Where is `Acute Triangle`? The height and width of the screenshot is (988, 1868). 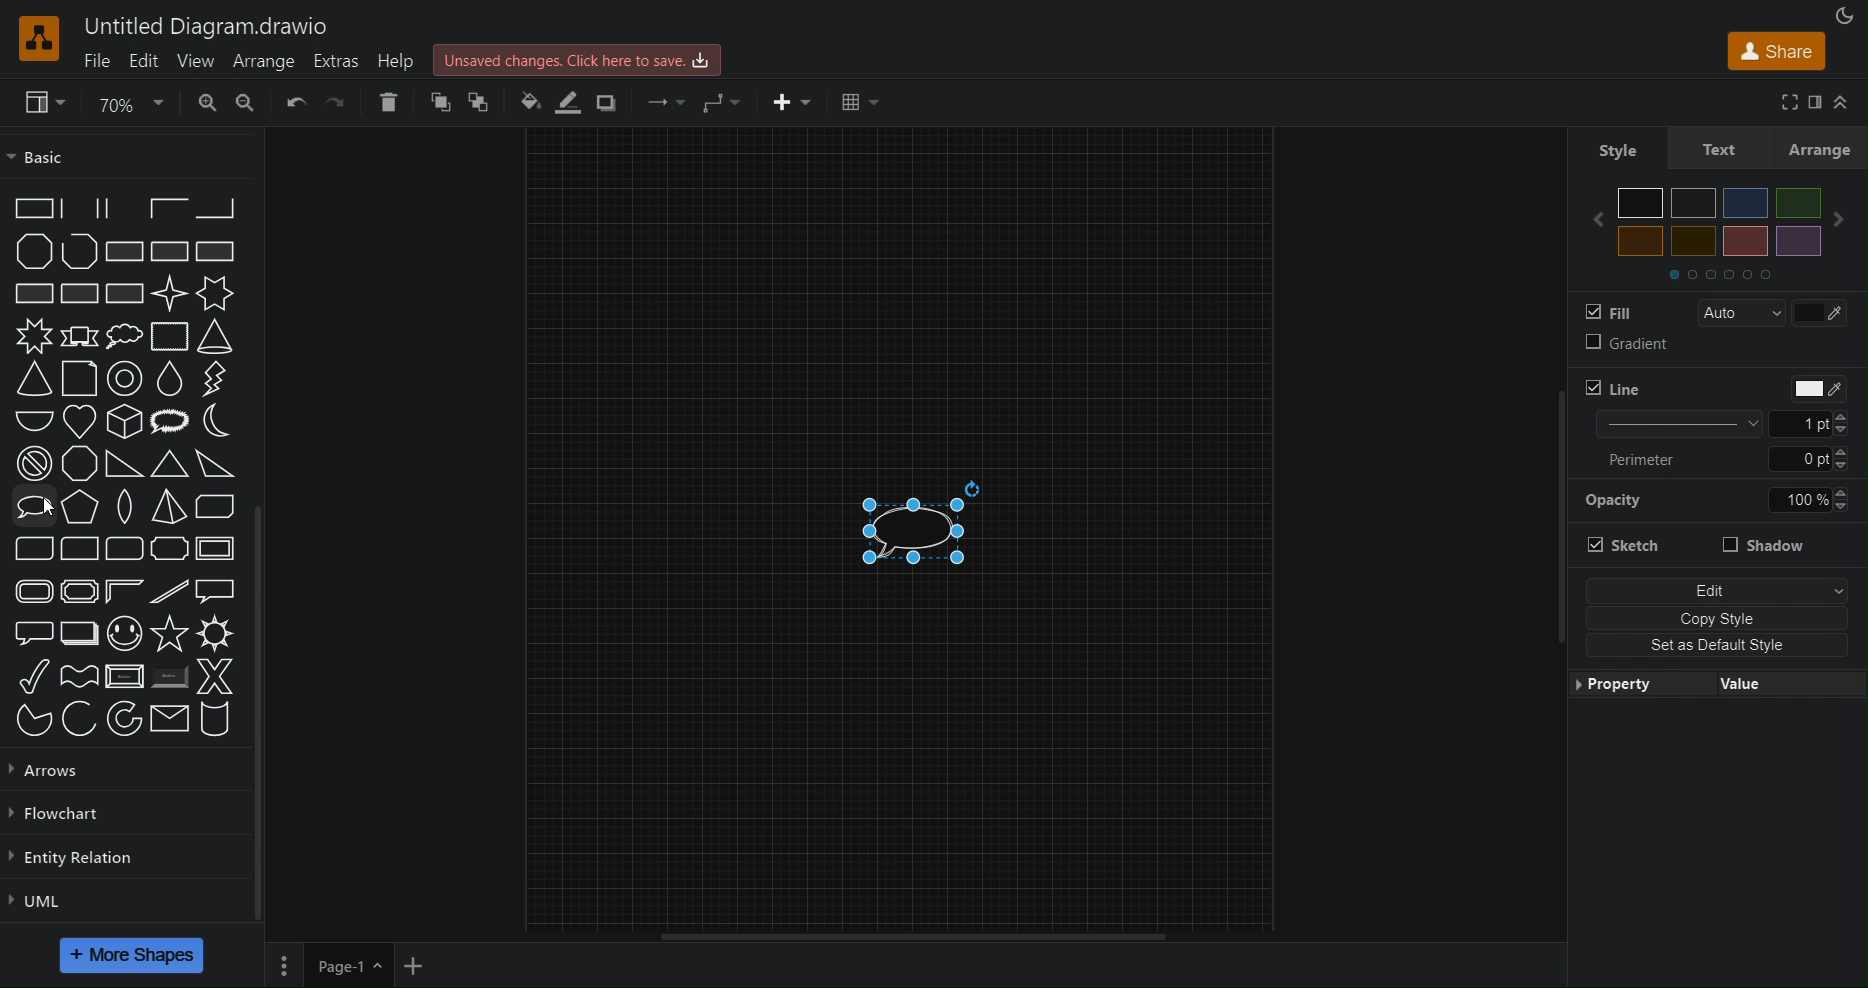 Acute Triangle is located at coordinates (168, 465).